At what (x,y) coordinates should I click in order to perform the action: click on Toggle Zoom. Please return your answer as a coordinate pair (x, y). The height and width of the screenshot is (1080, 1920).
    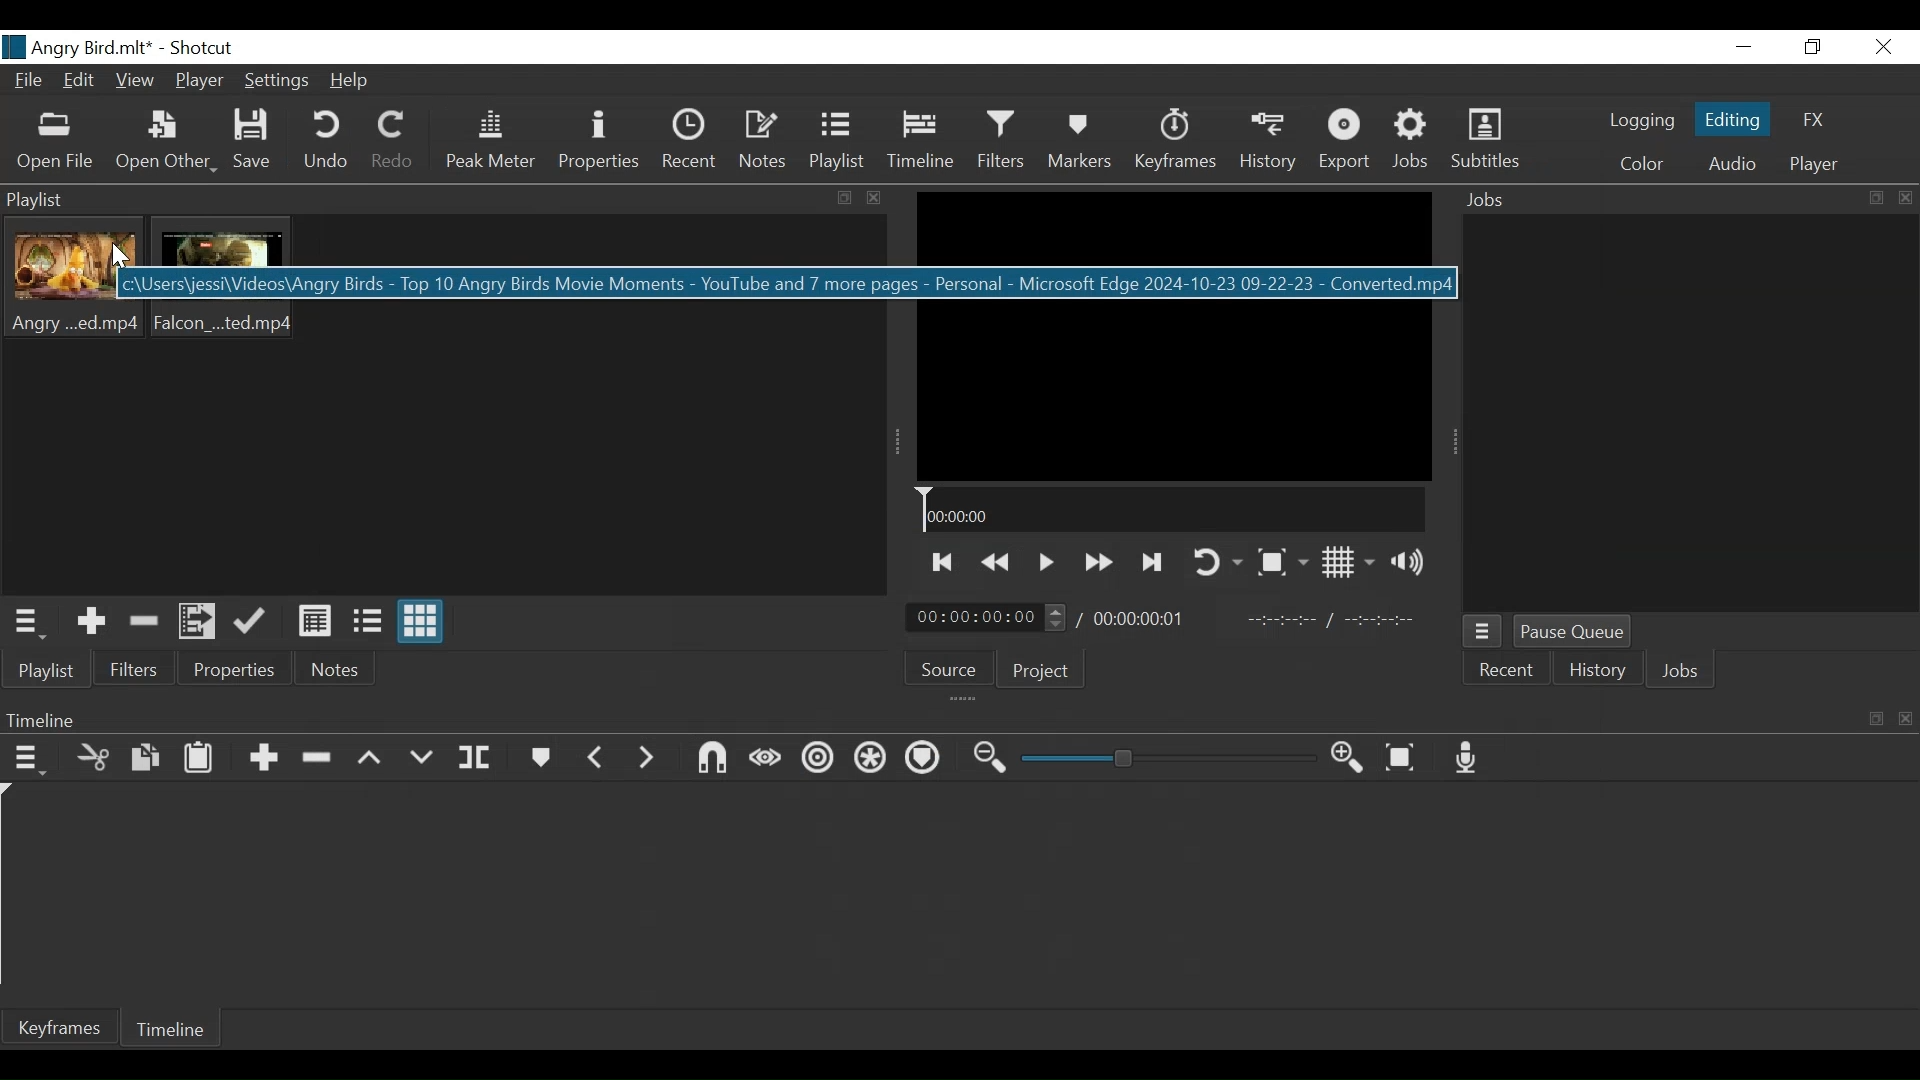
    Looking at the image, I should click on (1282, 563).